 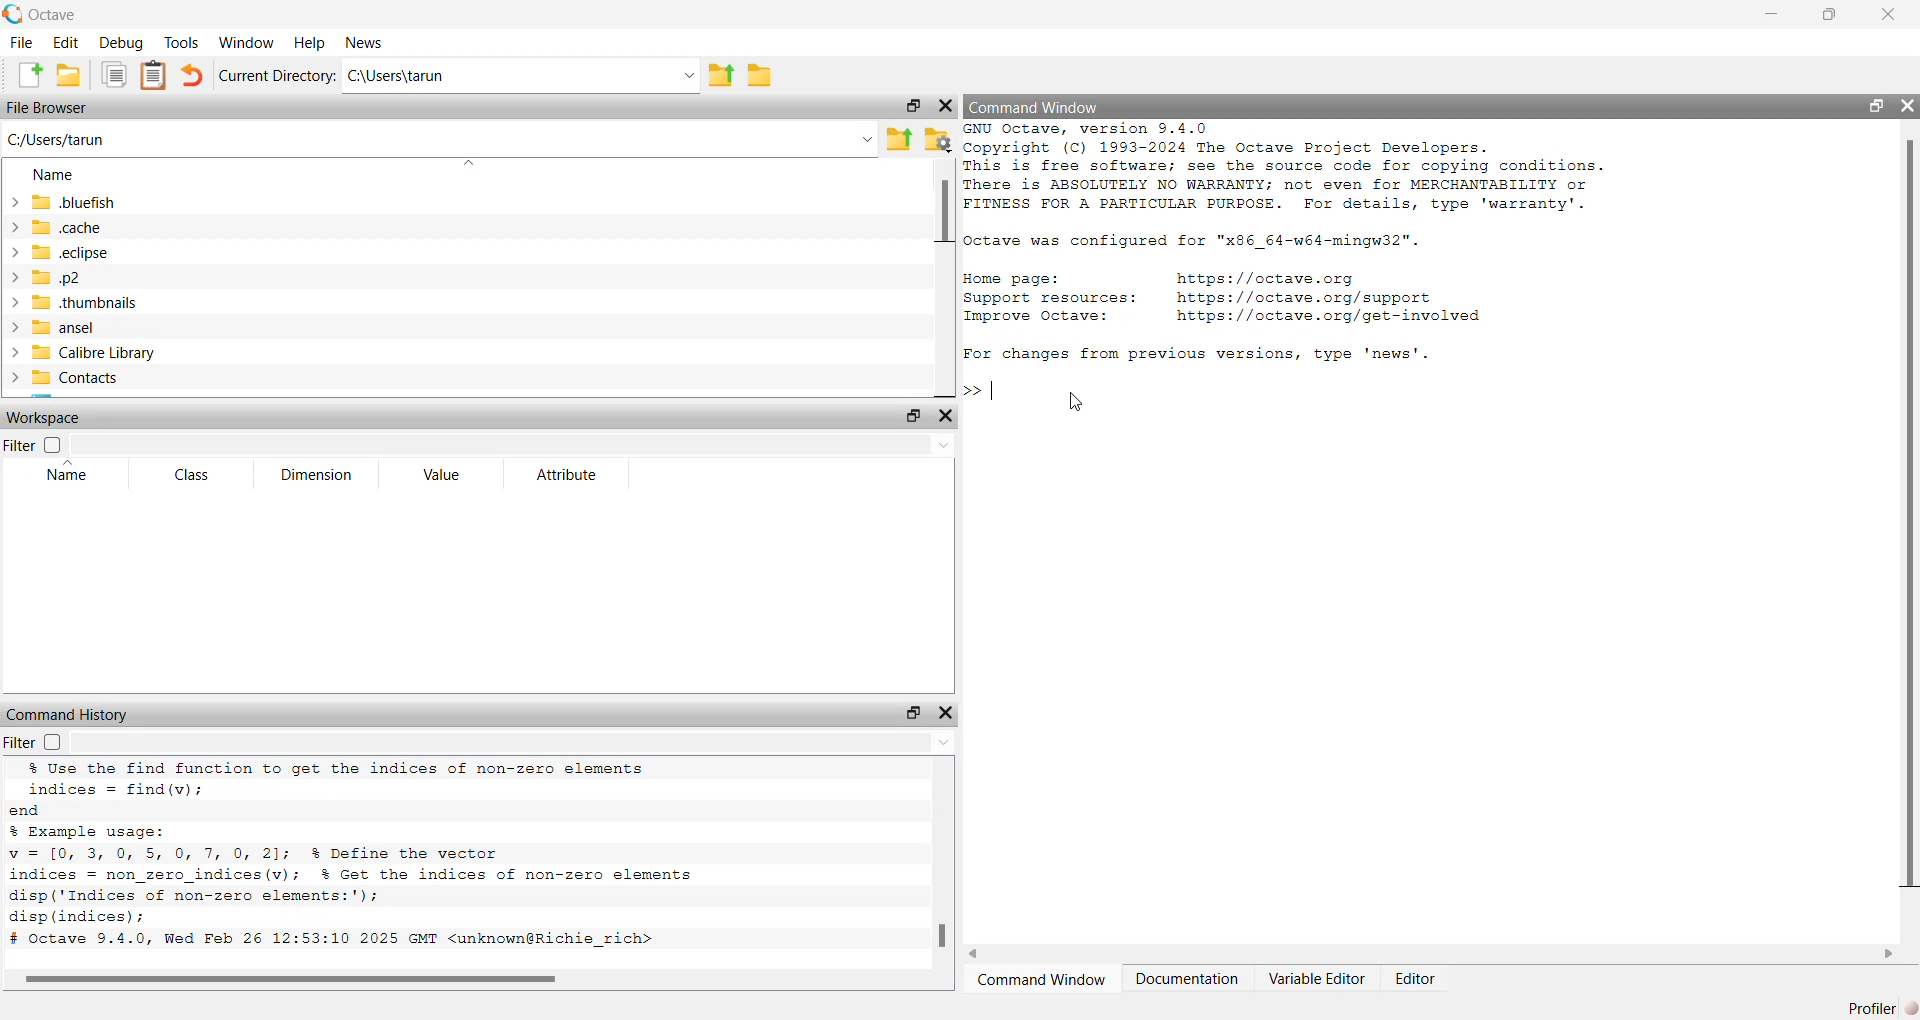 What do you see at coordinates (244, 43) in the screenshot?
I see `‘Window` at bounding box center [244, 43].